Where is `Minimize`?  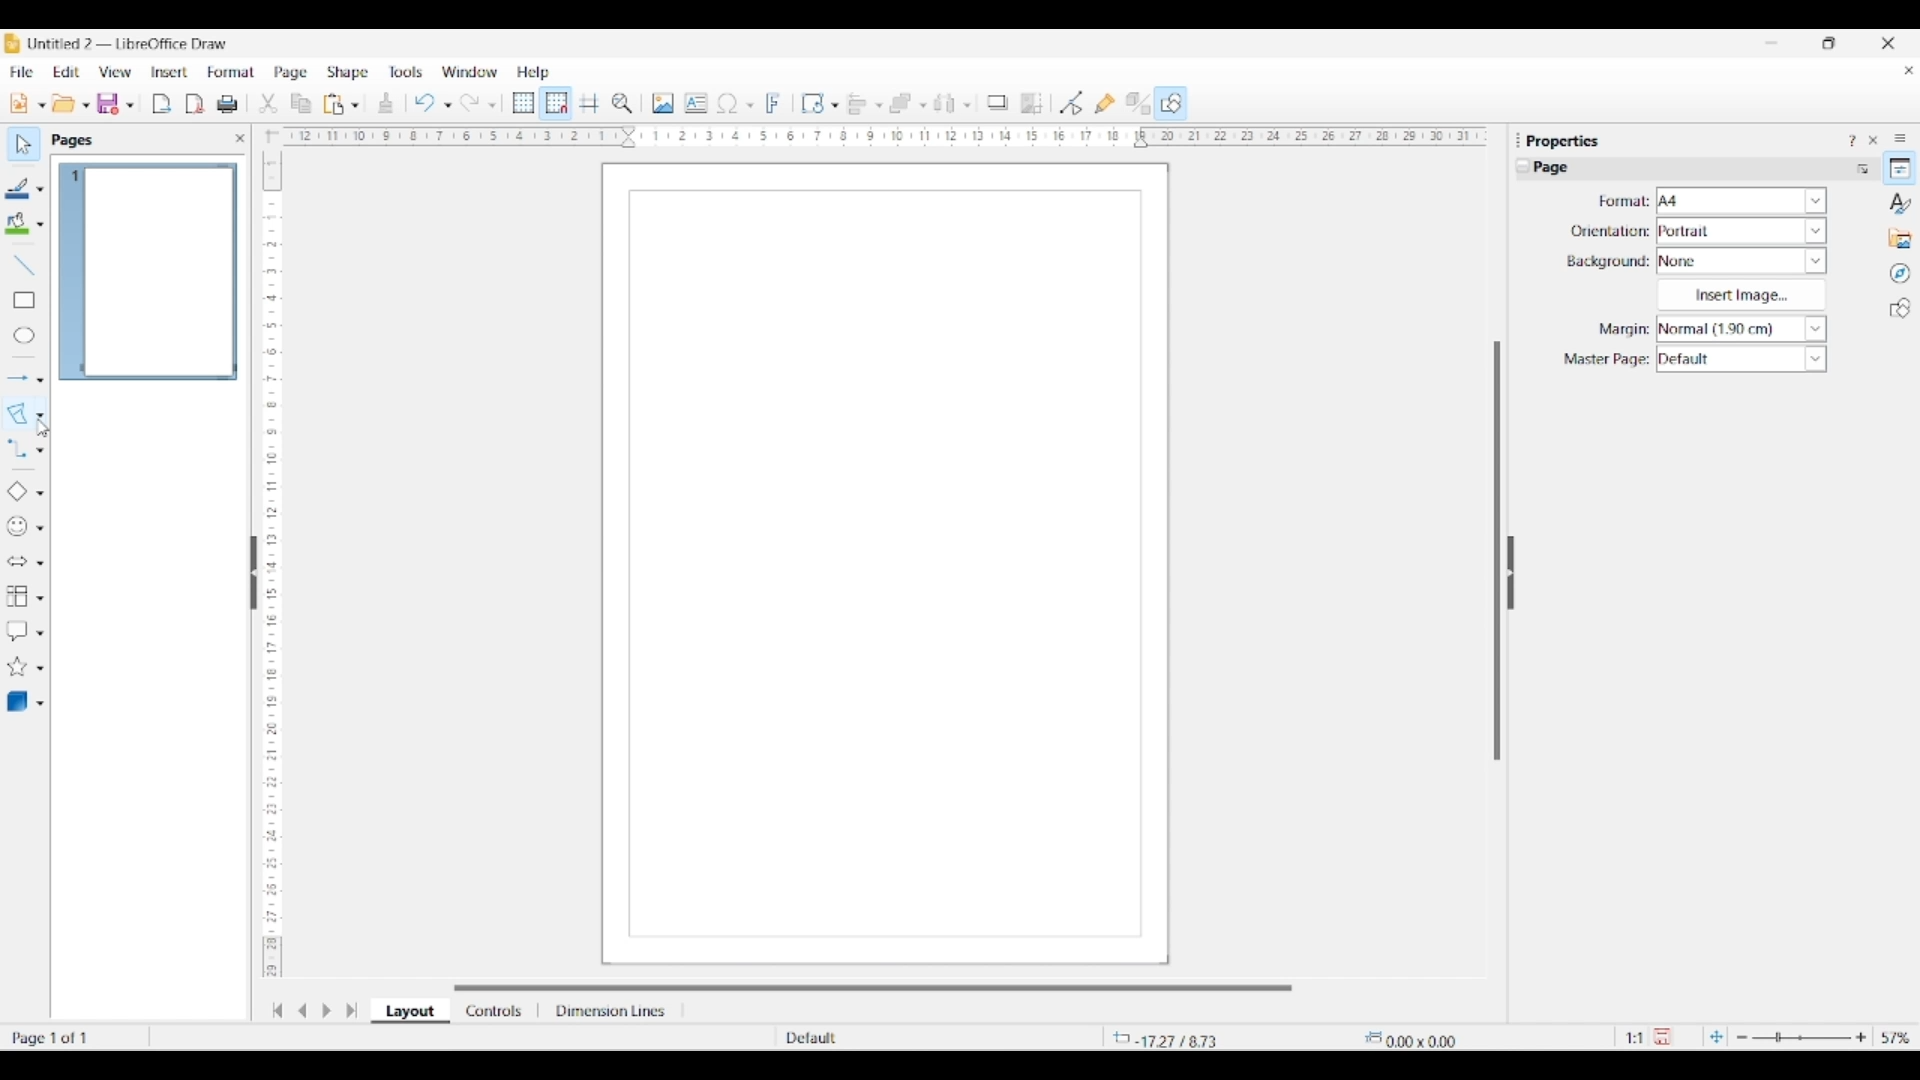 Minimize is located at coordinates (1772, 43).